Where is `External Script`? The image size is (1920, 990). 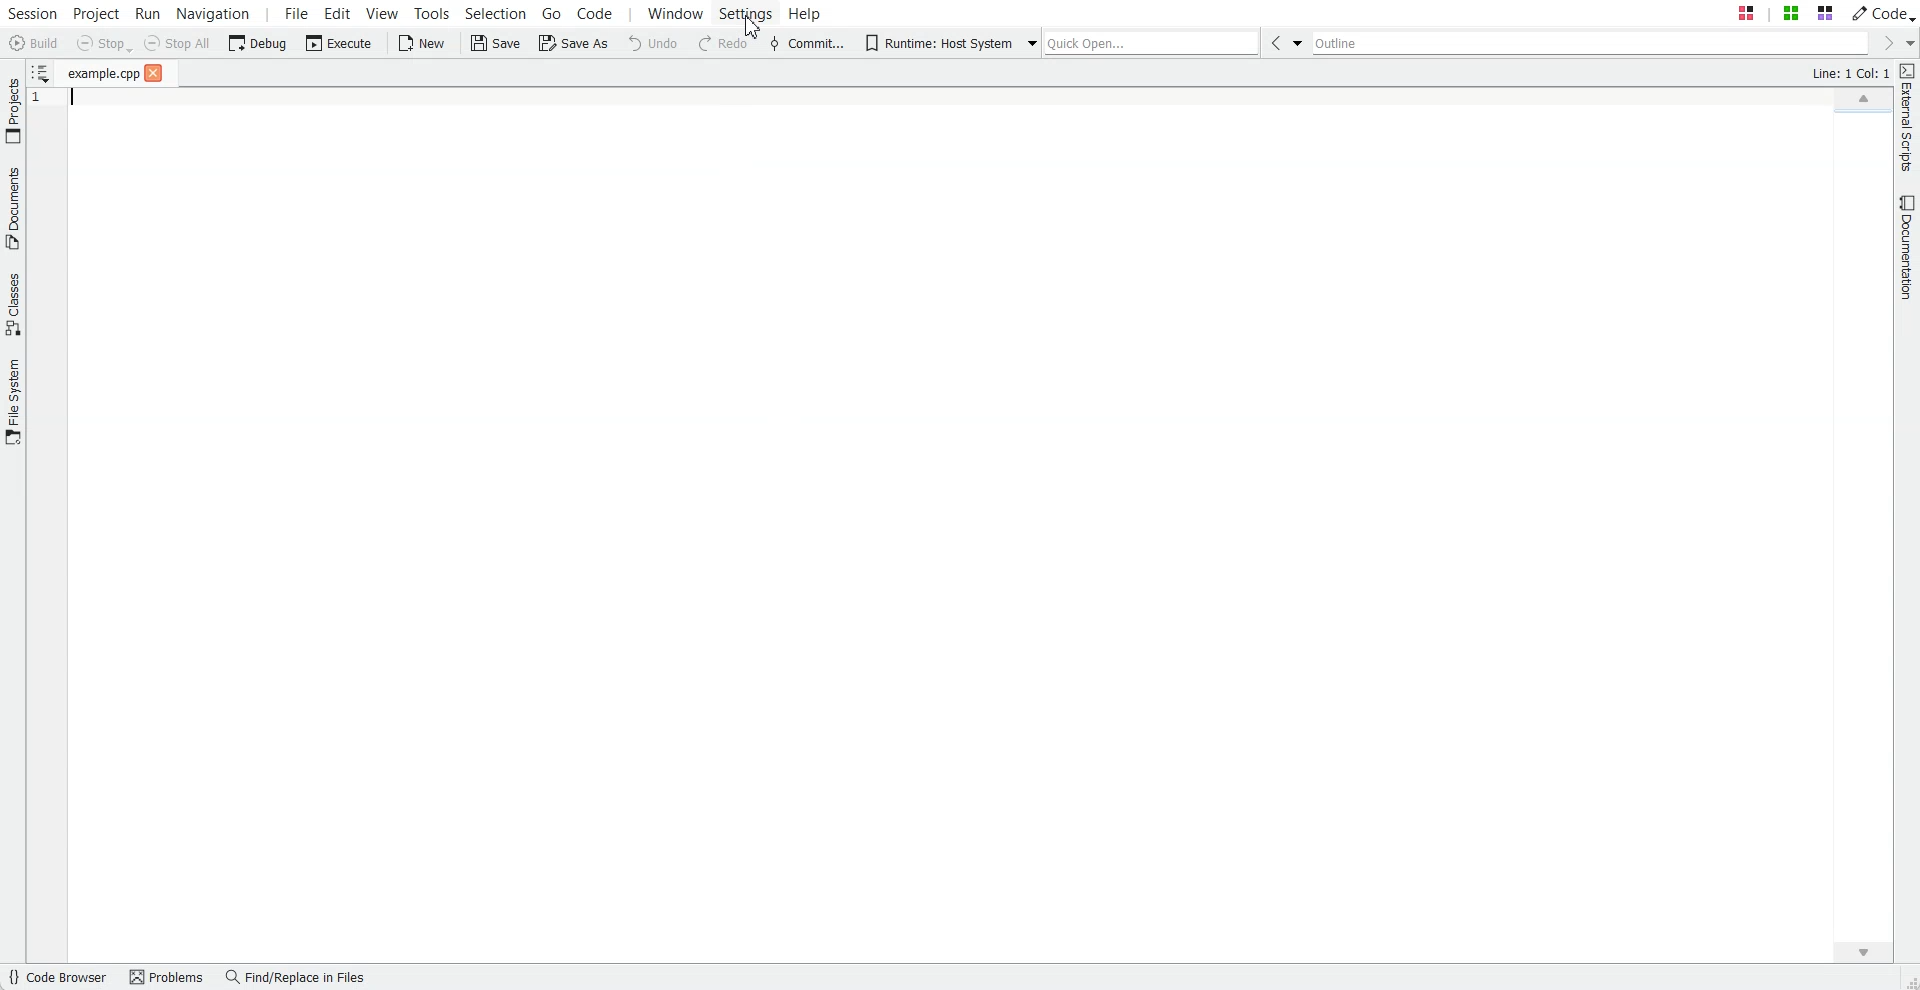
External Script is located at coordinates (1908, 119).